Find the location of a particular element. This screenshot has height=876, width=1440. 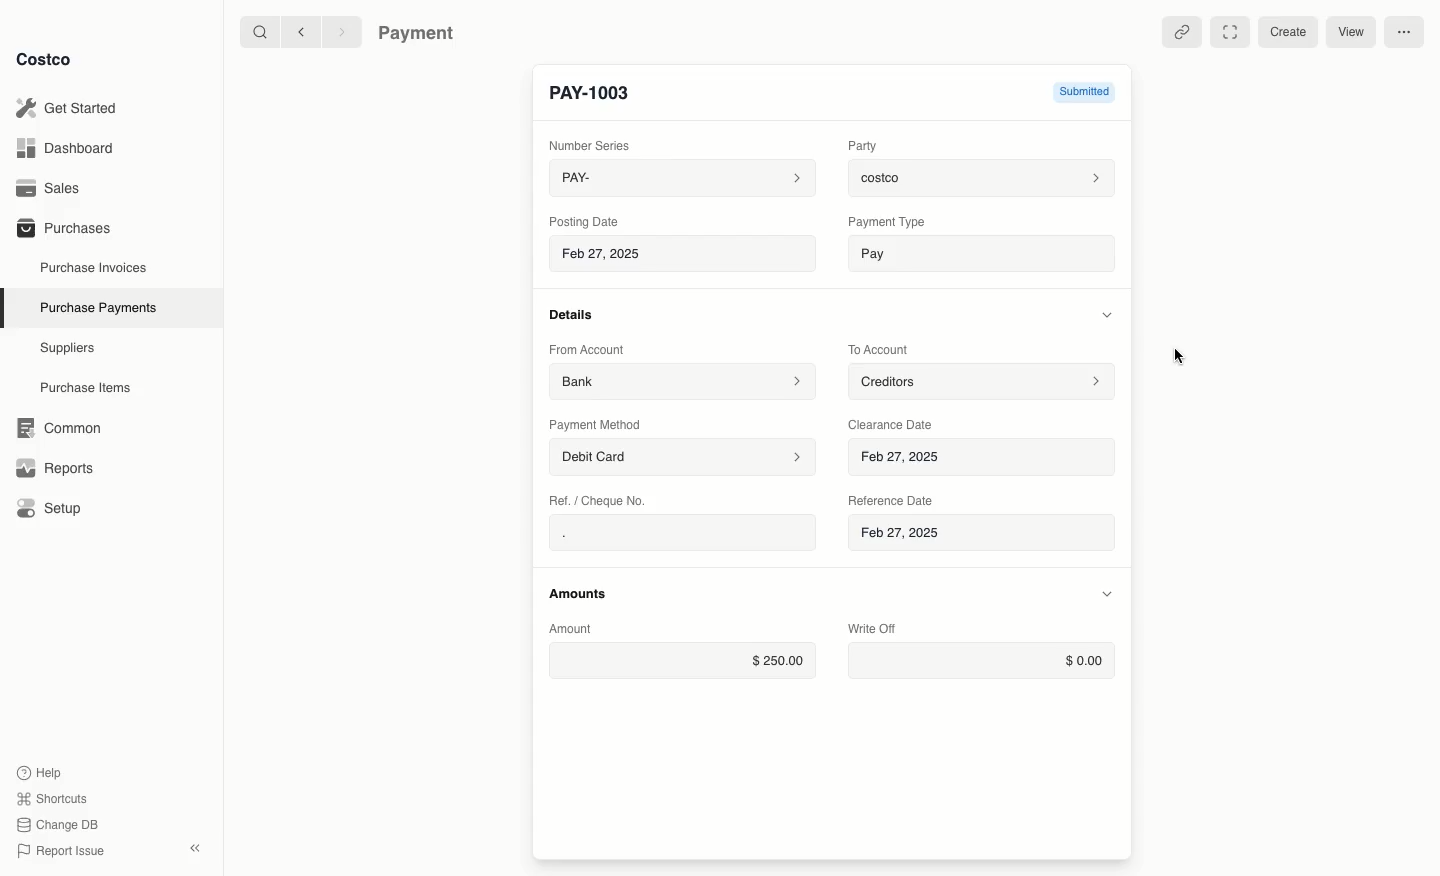

Costco is located at coordinates (43, 59).